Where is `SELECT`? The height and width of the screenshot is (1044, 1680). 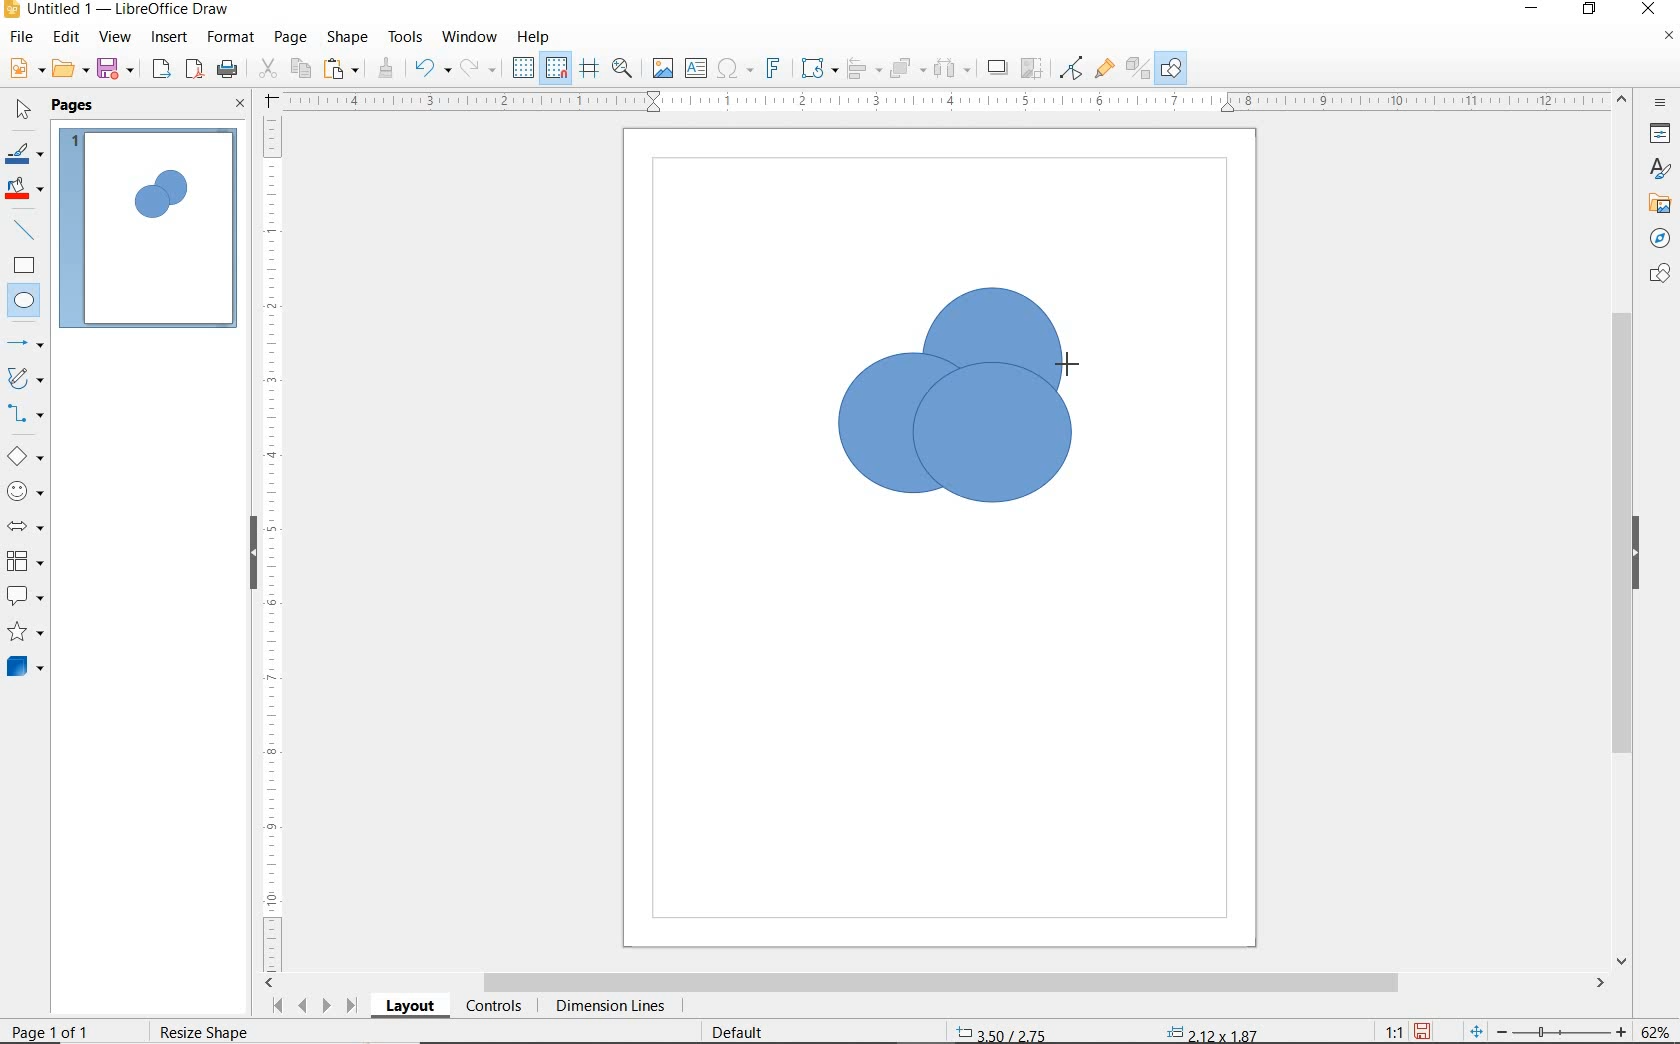
SELECT is located at coordinates (24, 111).